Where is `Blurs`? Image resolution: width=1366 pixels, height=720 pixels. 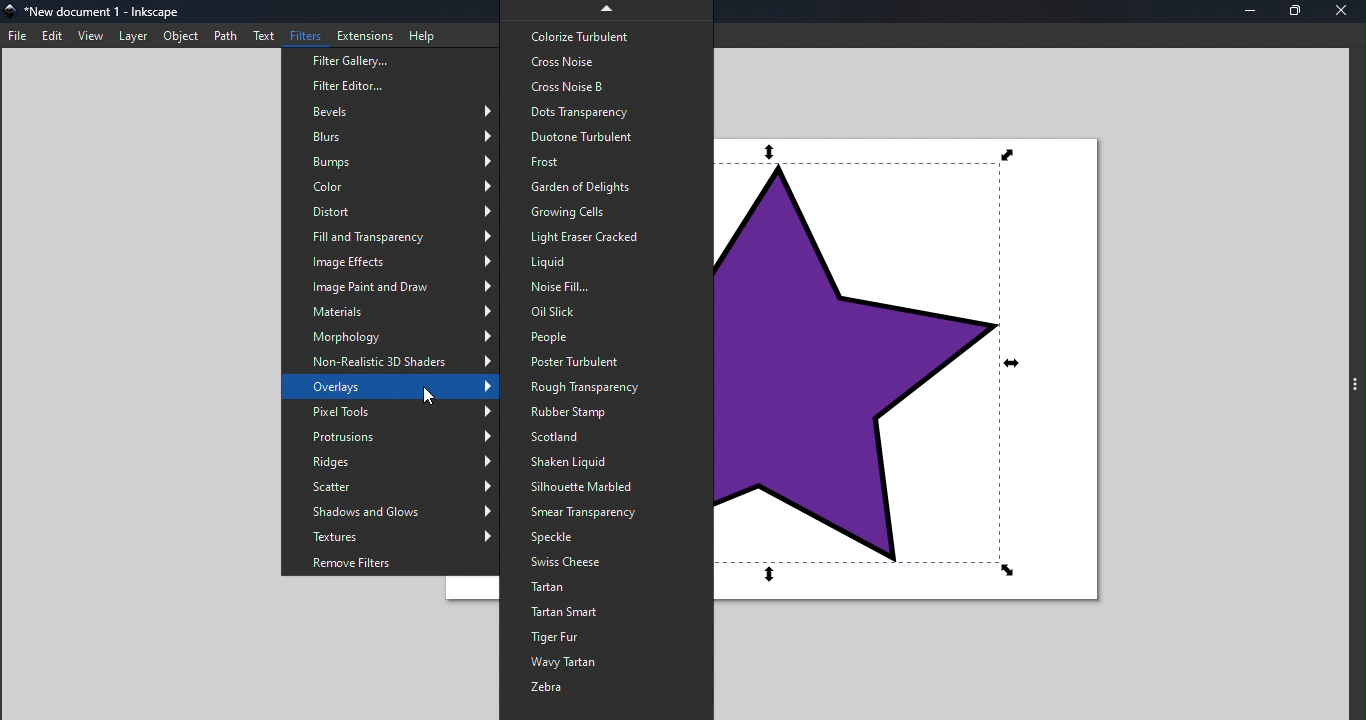
Blurs is located at coordinates (388, 133).